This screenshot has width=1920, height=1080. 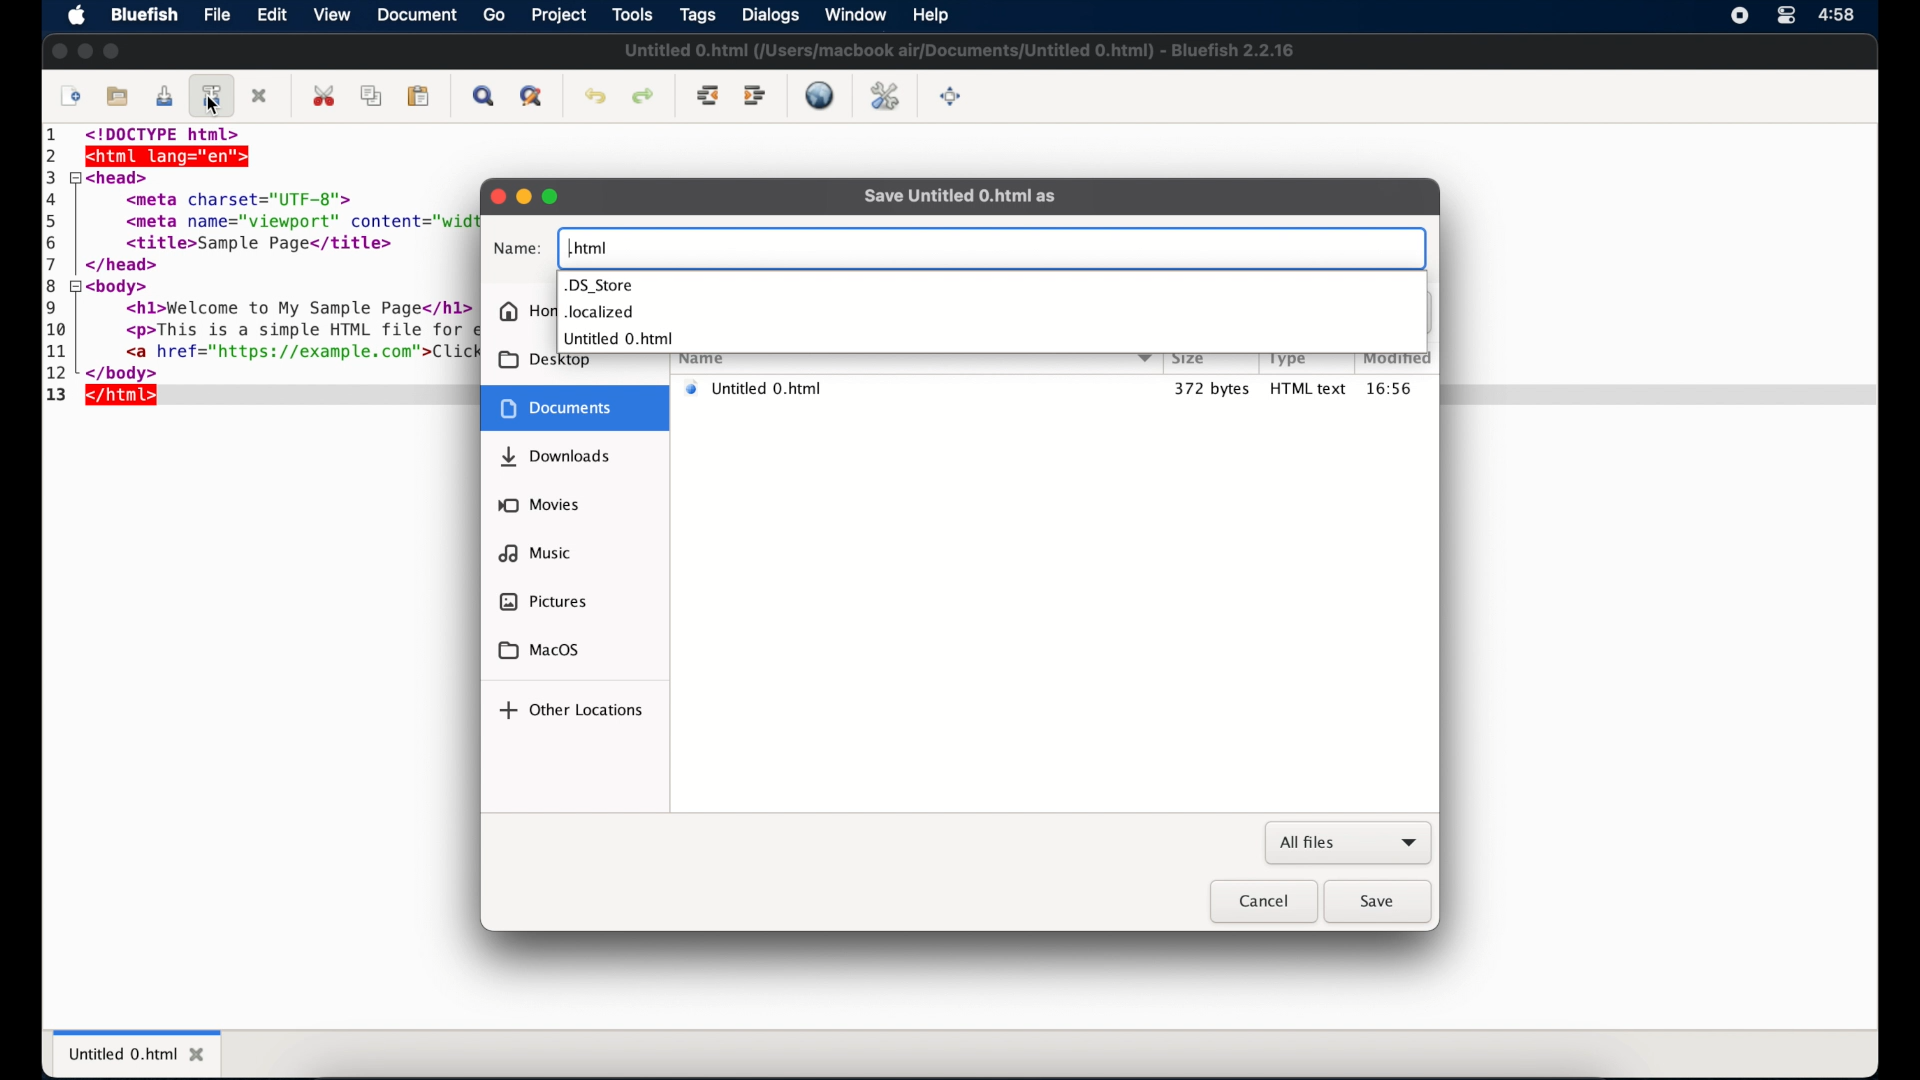 What do you see at coordinates (1785, 16) in the screenshot?
I see `control center` at bounding box center [1785, 16].